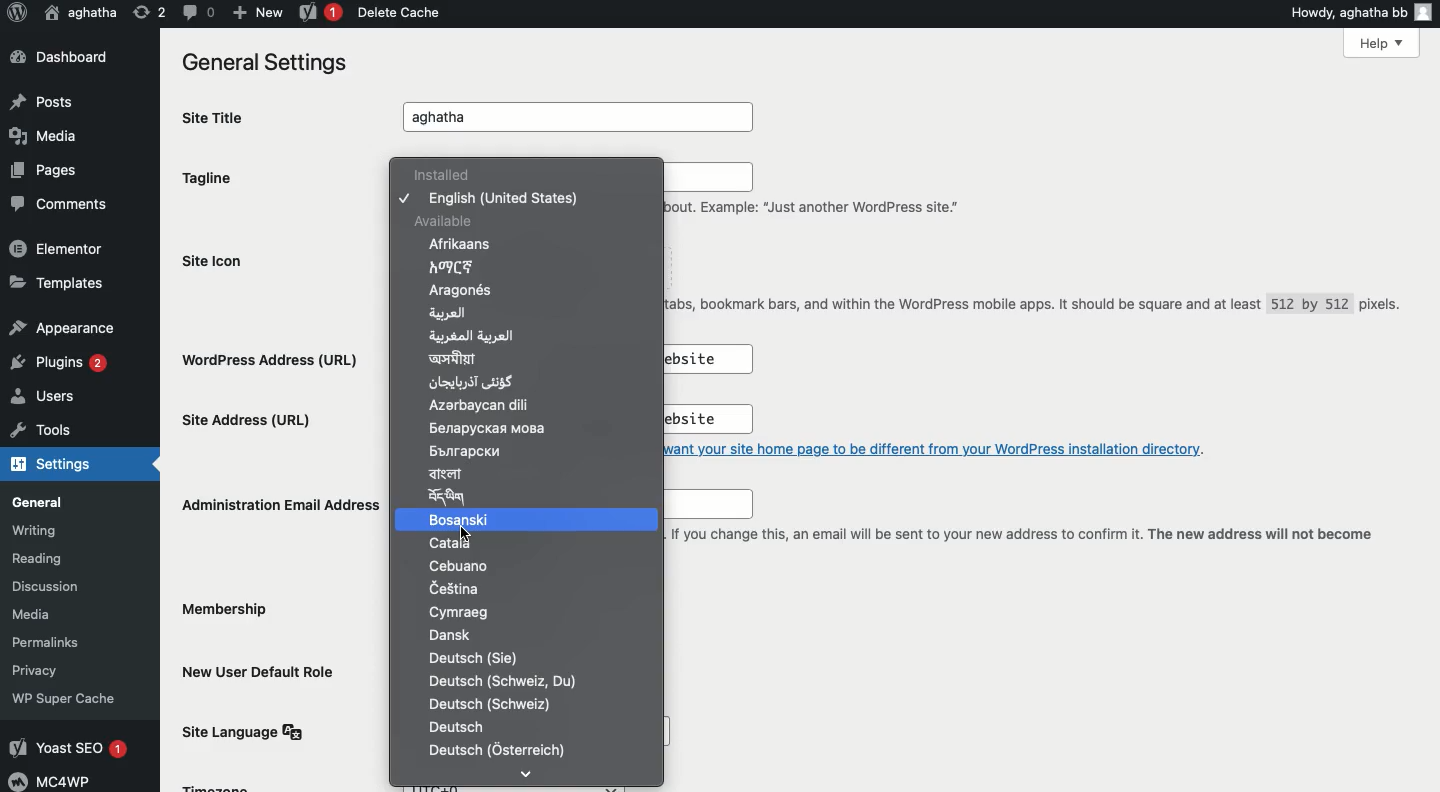 The image size is (1440, 792). Describe the element at coordinates (195, 12) in the screenshot. I see `Comment` at that location.